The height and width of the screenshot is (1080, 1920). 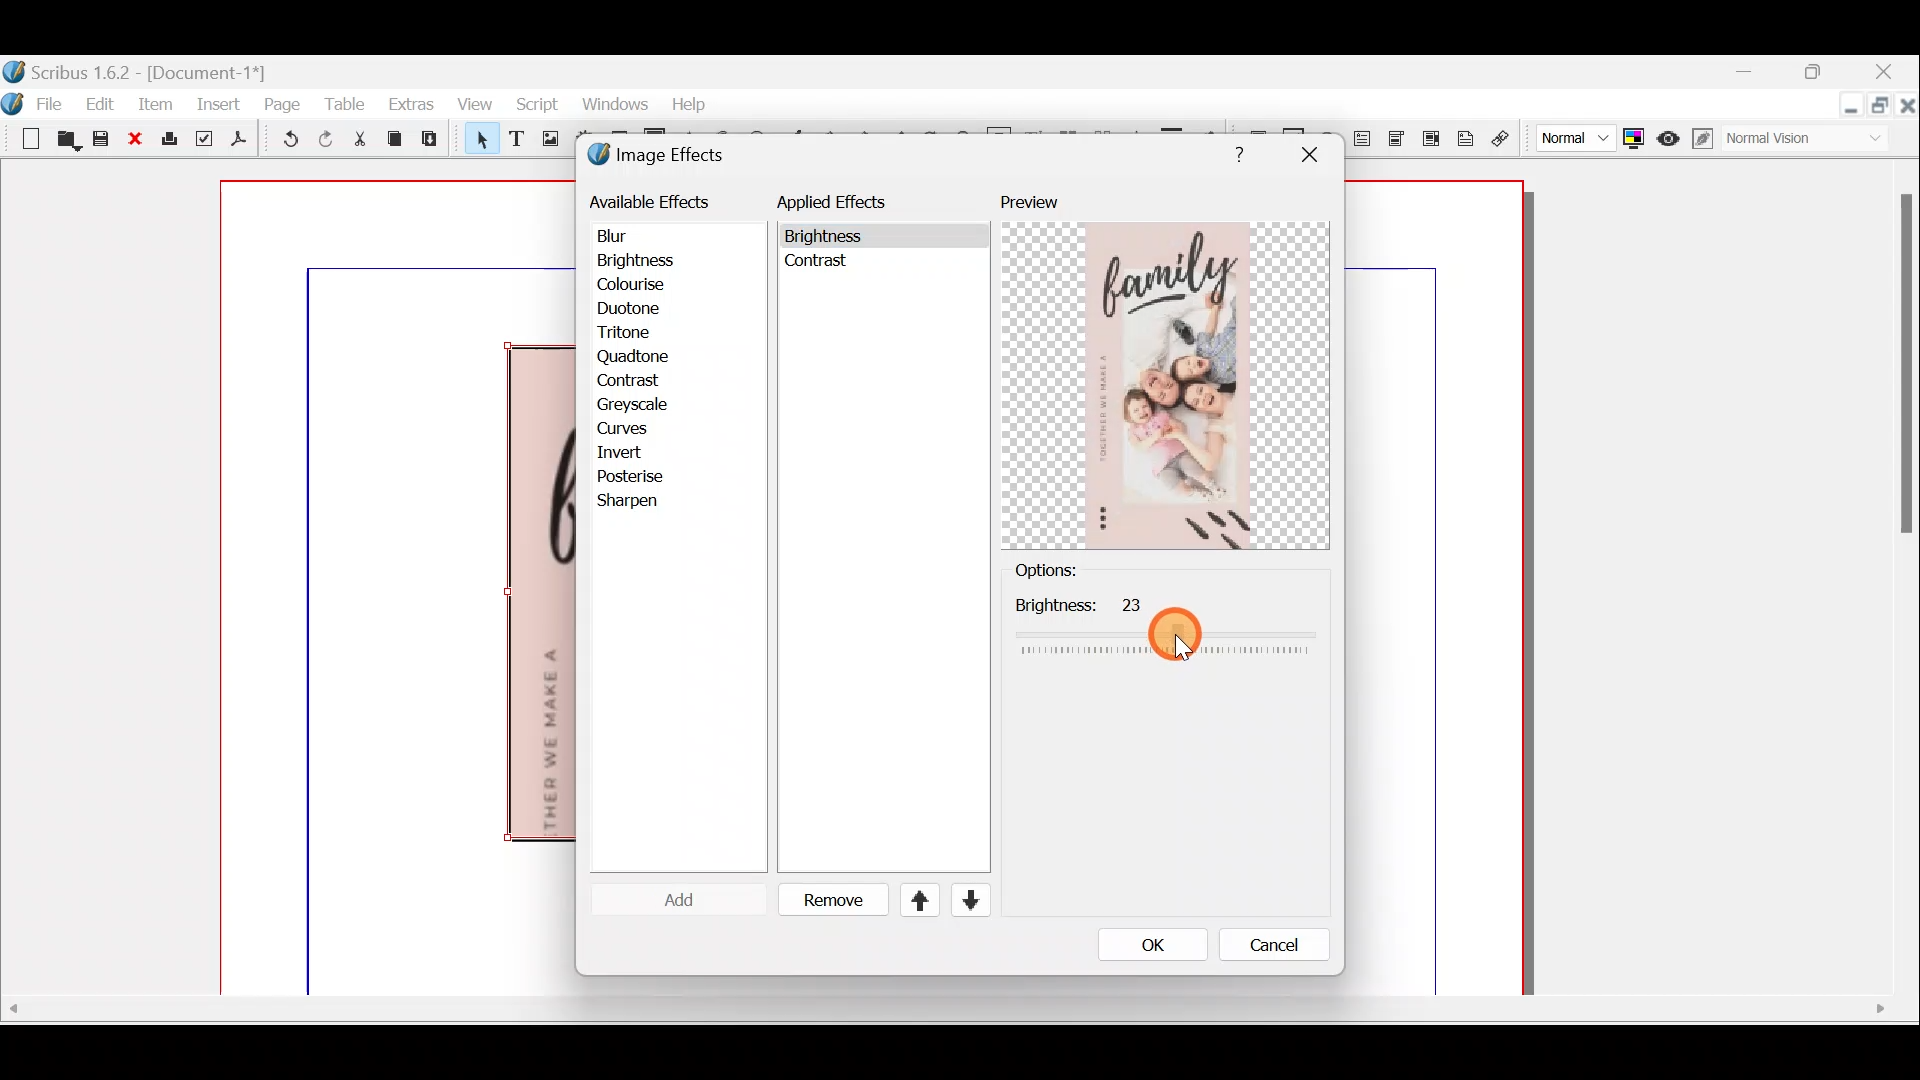 What do you see at coordinates (13, 101) in the screenshot?
I see `Logo` at bounding box center [13, 101].